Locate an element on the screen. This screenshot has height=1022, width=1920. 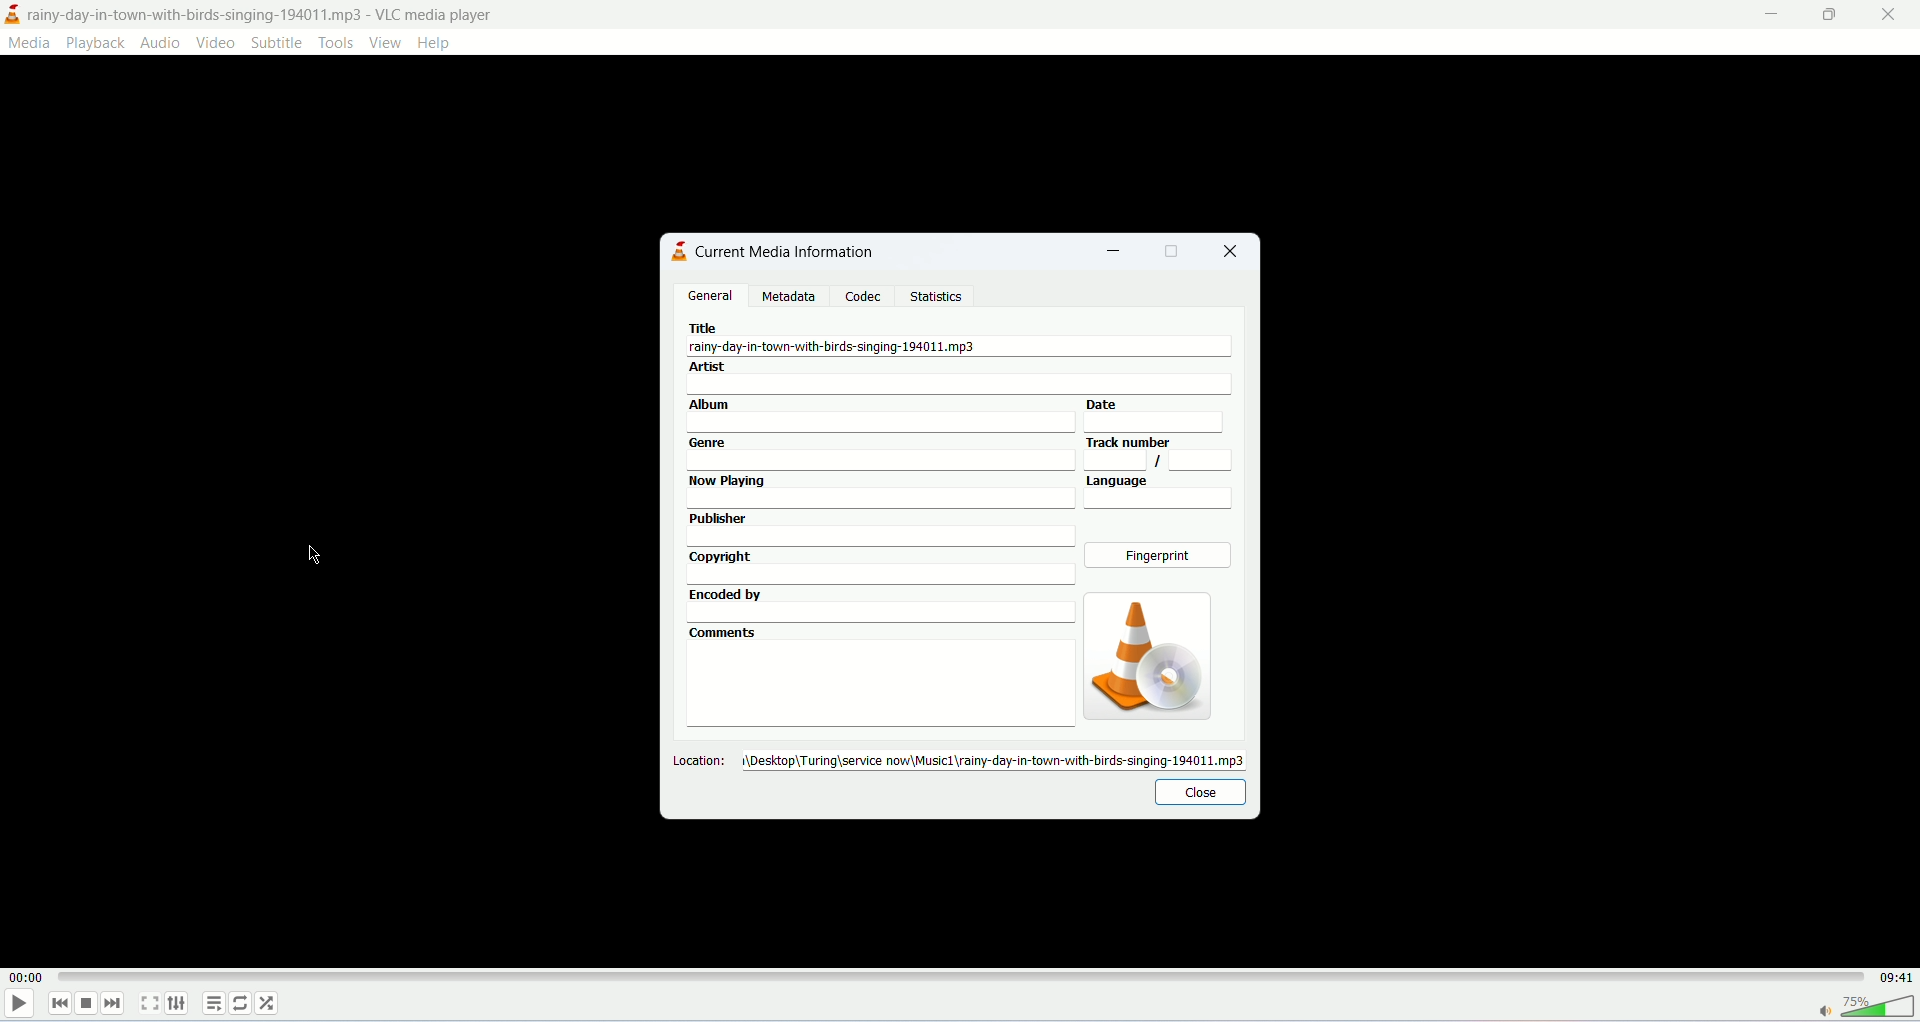
minimize is located at coordinates (1771, 16).